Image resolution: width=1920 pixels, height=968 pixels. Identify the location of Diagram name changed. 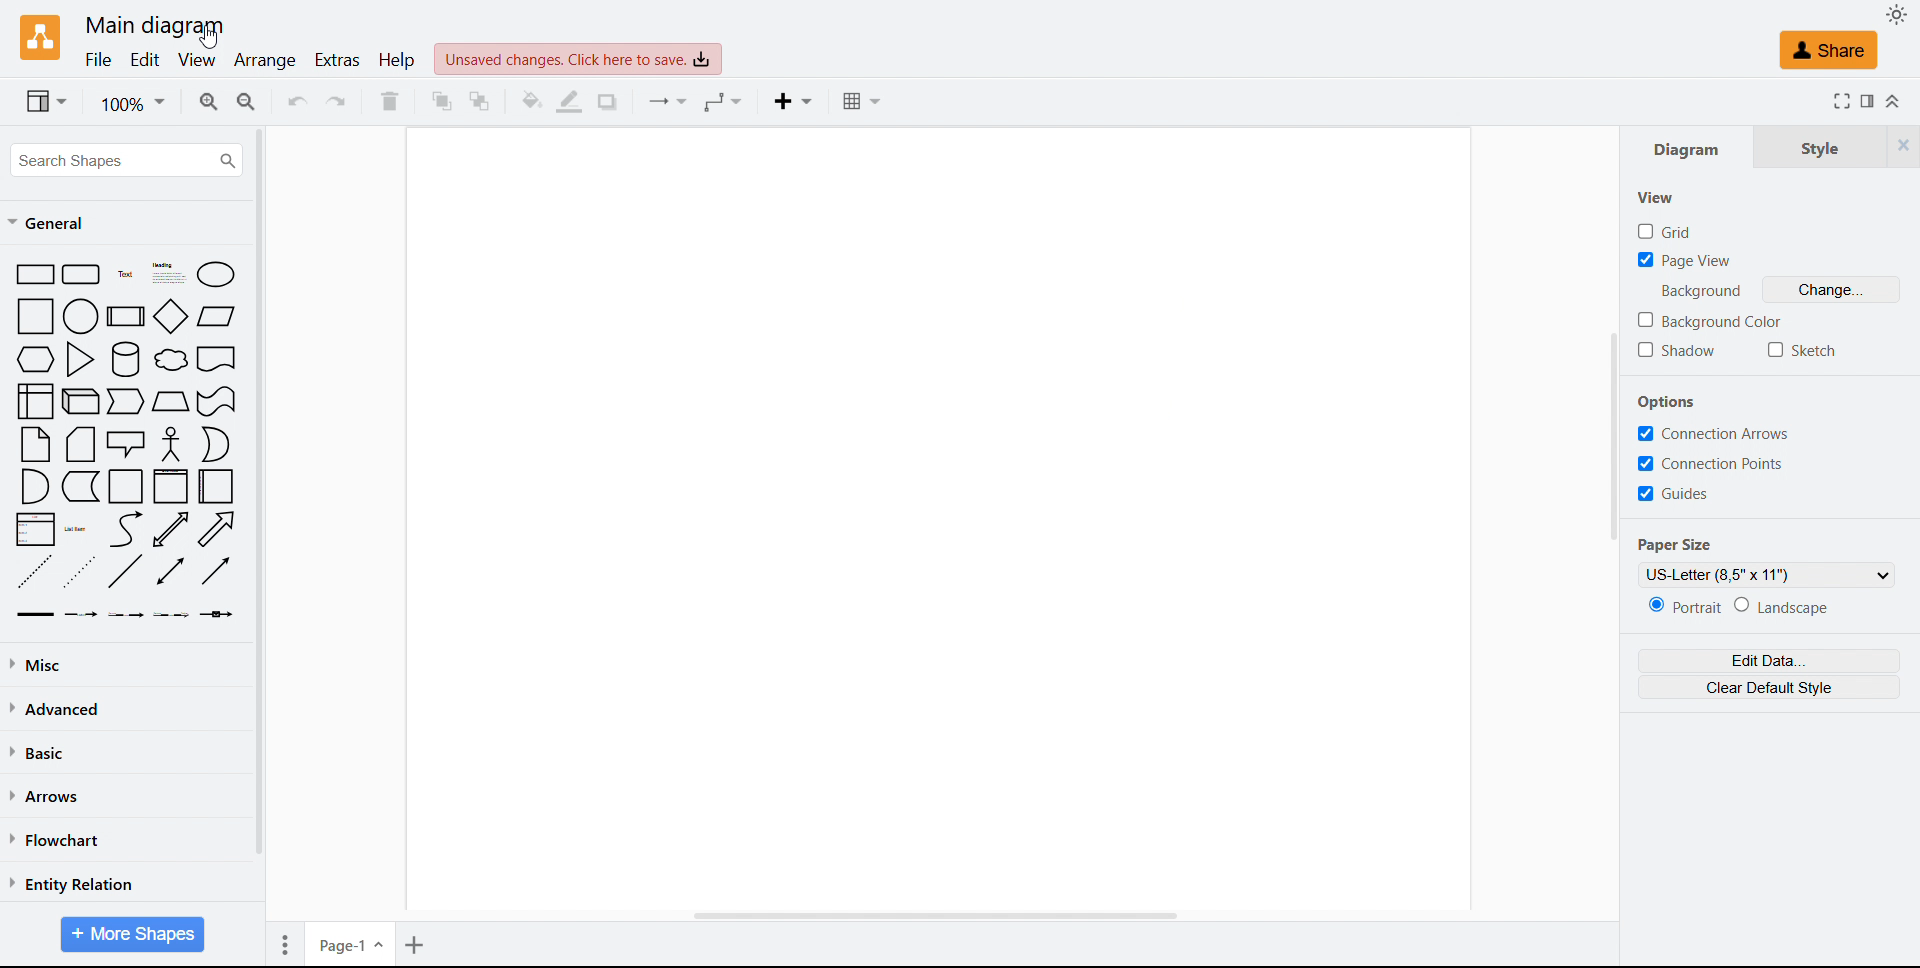
(156, 26).